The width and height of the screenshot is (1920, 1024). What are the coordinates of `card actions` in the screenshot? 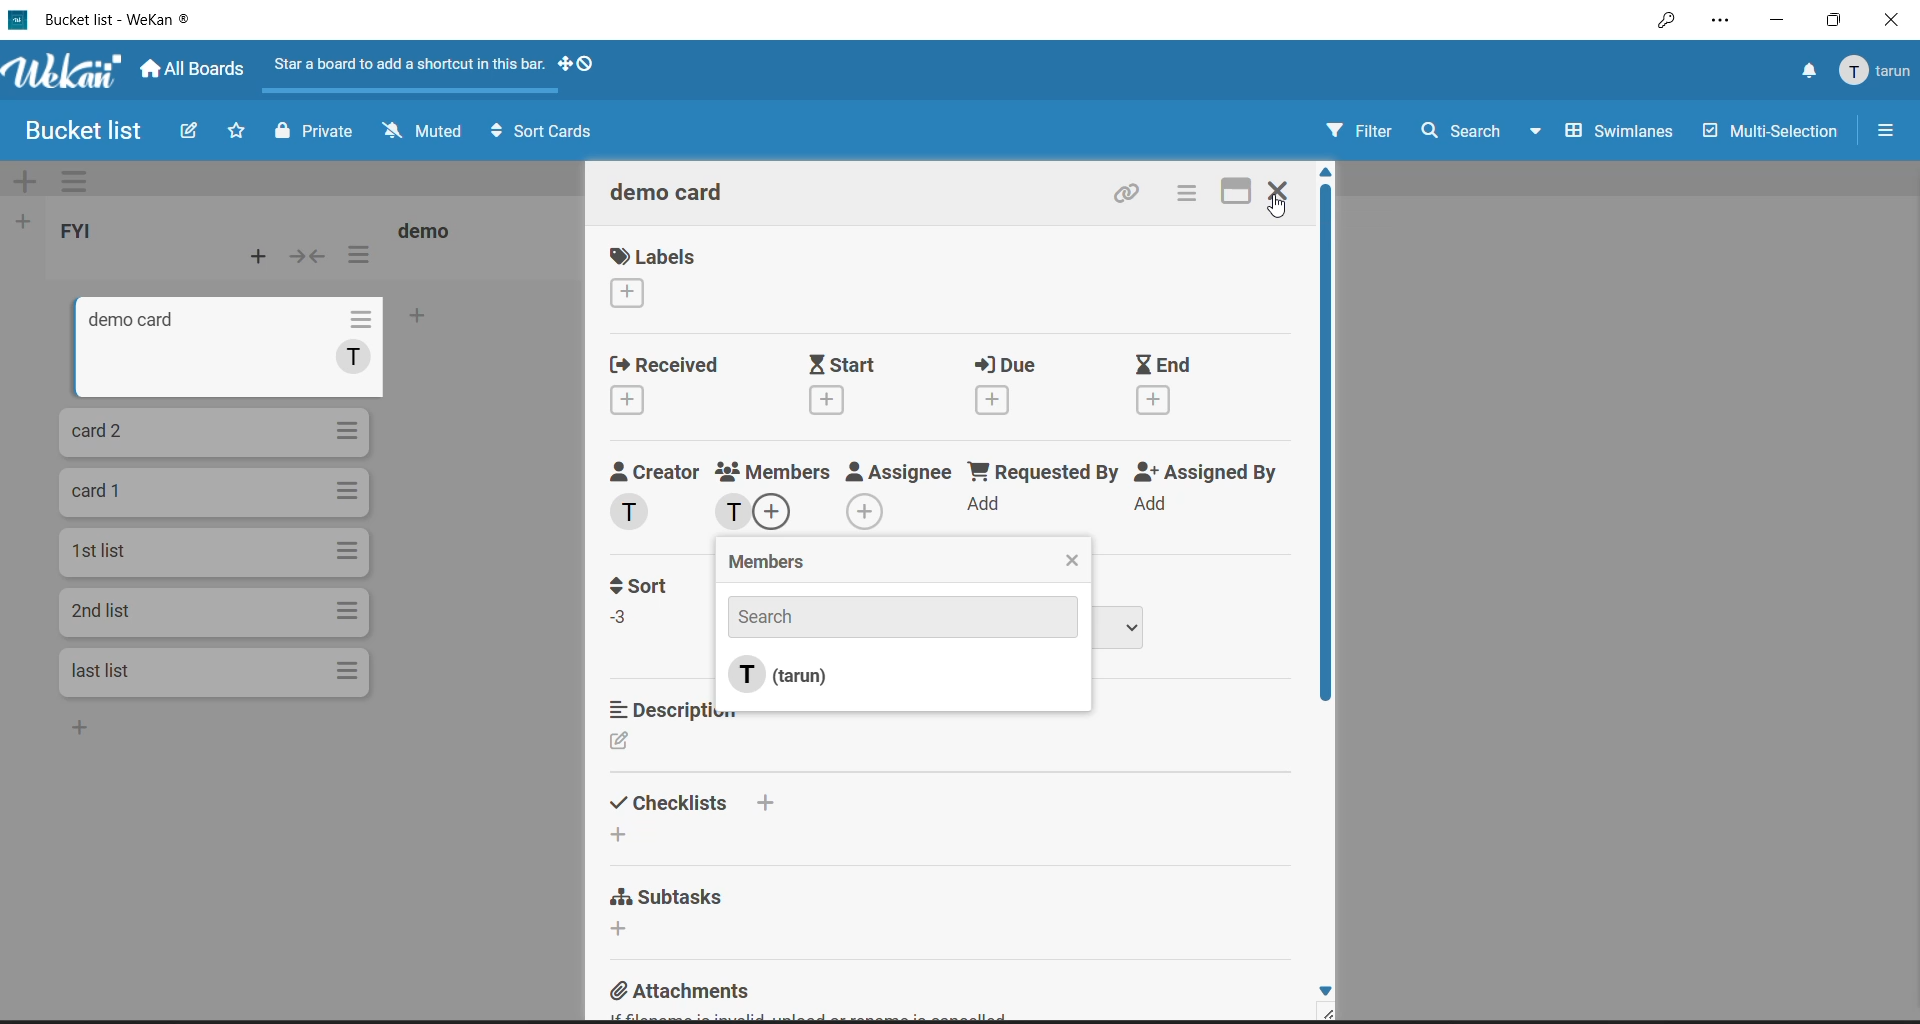 It's located at (347, 675).